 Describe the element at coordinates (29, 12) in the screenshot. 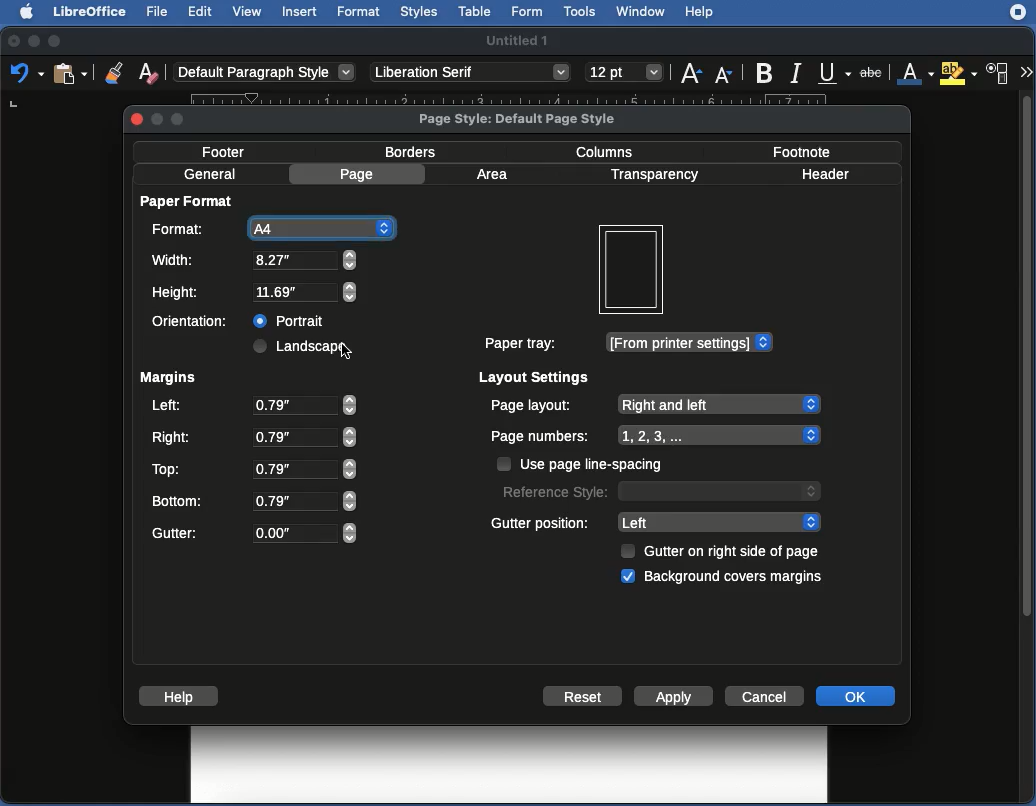

I see `Apple logo` at that location.